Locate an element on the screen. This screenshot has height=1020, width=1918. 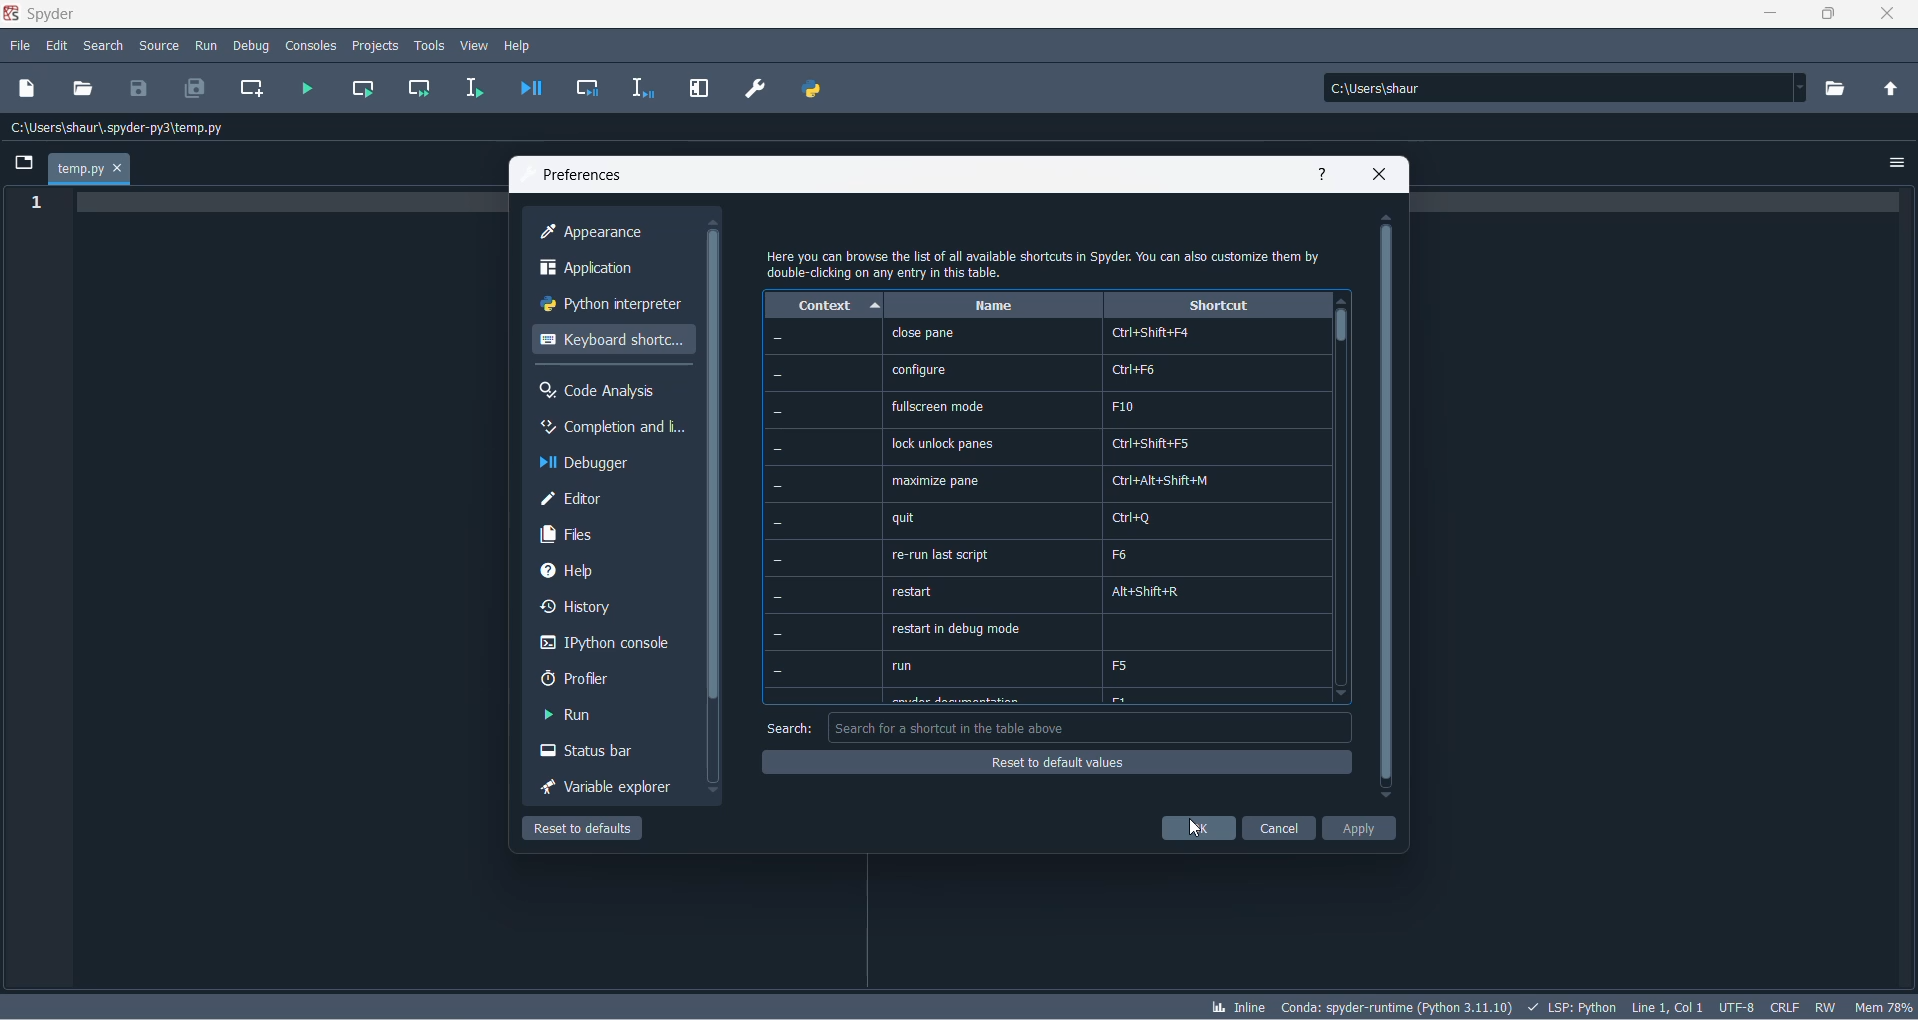
create new cell is located at coordinates (249, 89).